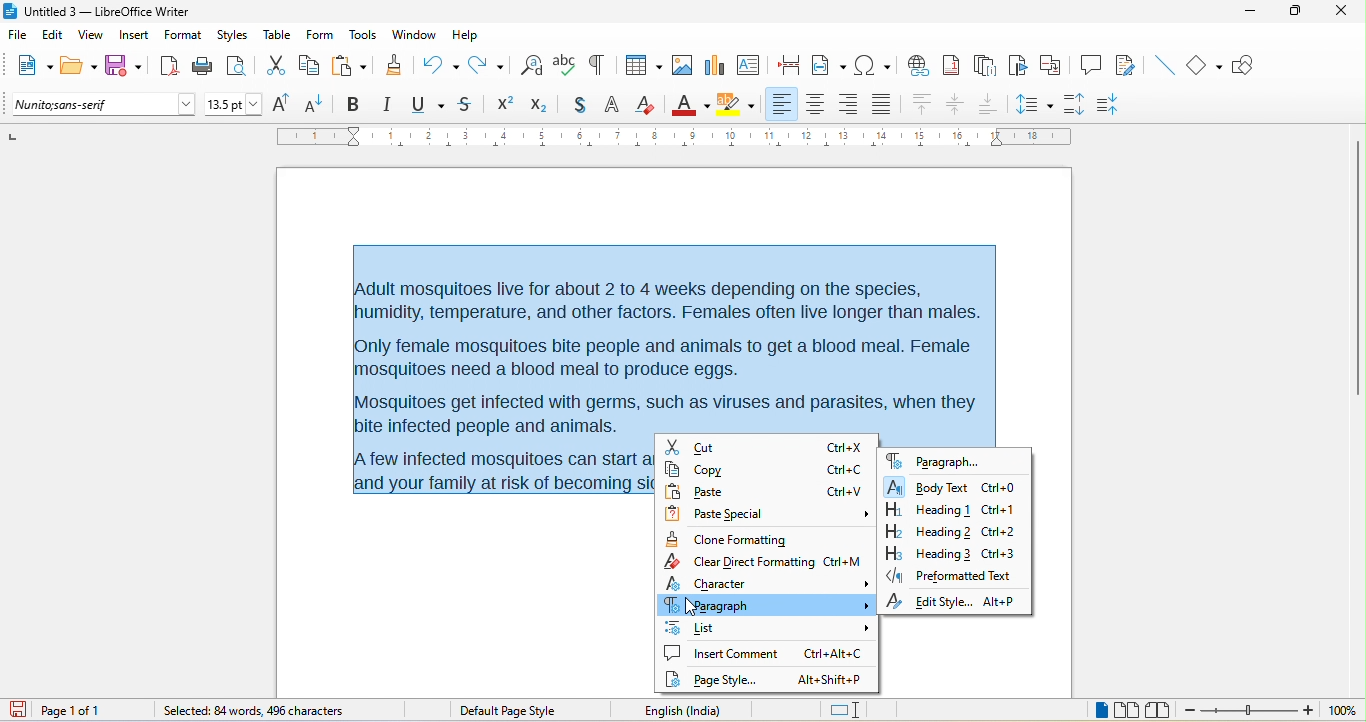 Image resolution: width=1366 pixels, height=722 pixels. Describe the element at coordinates (725, 448) in the screenshot. I see `cut` at that location.